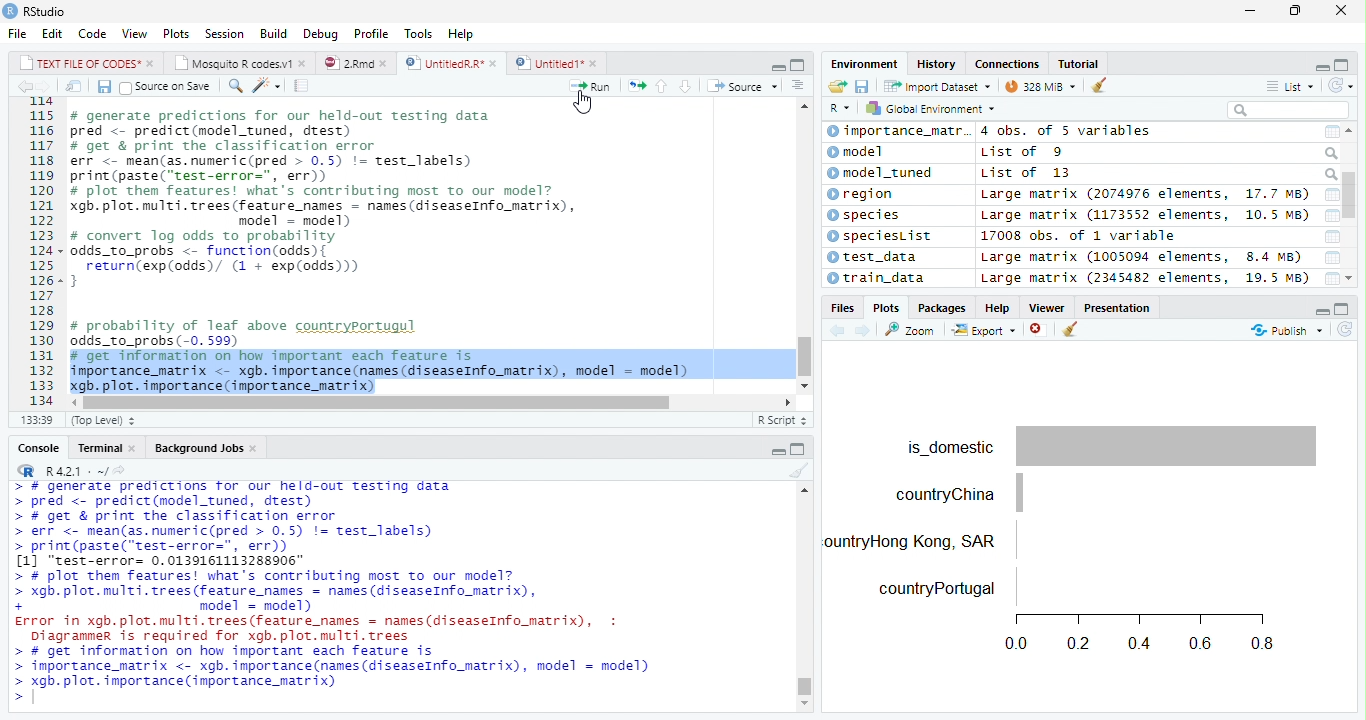 The image size is (1366, 720). Describe the element at coordinates (741, 85) in the screenshot. I see `Source` at that location.